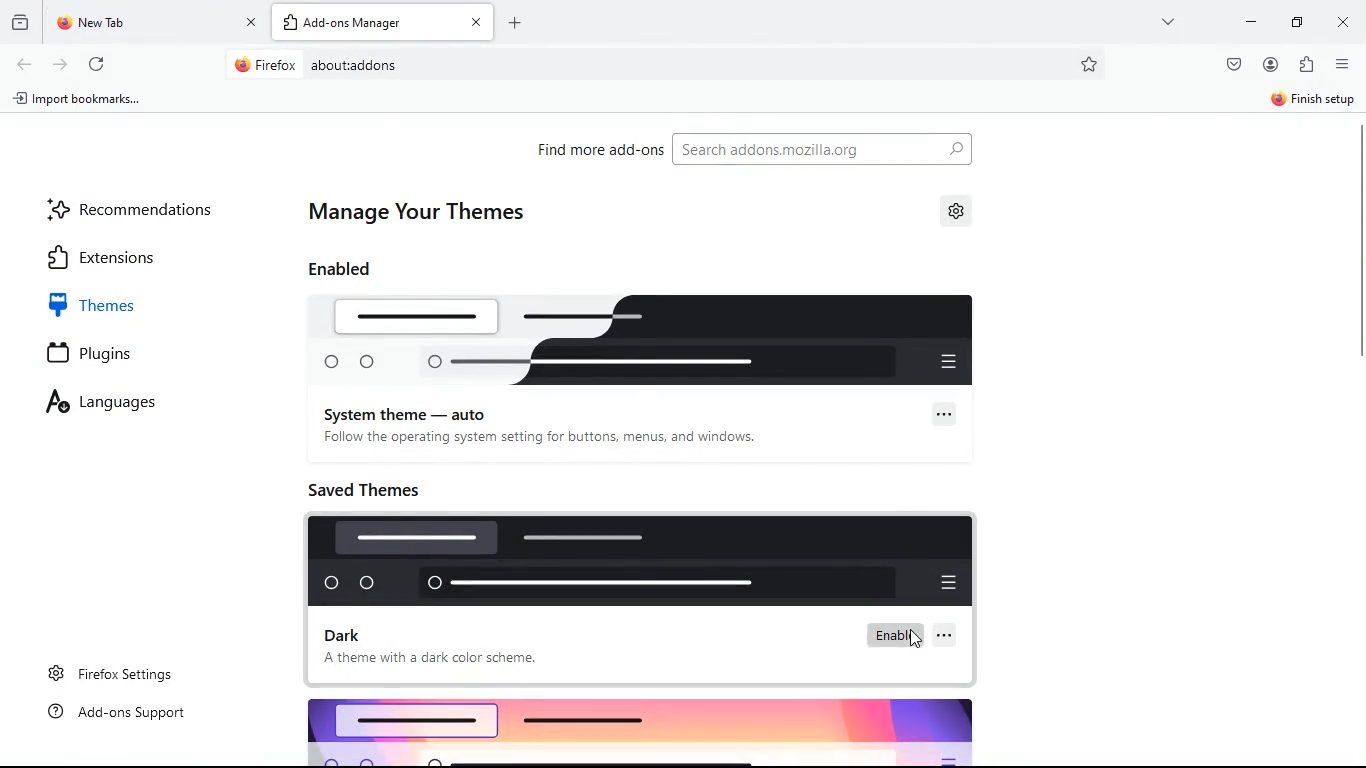  I want to click on saved themes, so click(378, 489).